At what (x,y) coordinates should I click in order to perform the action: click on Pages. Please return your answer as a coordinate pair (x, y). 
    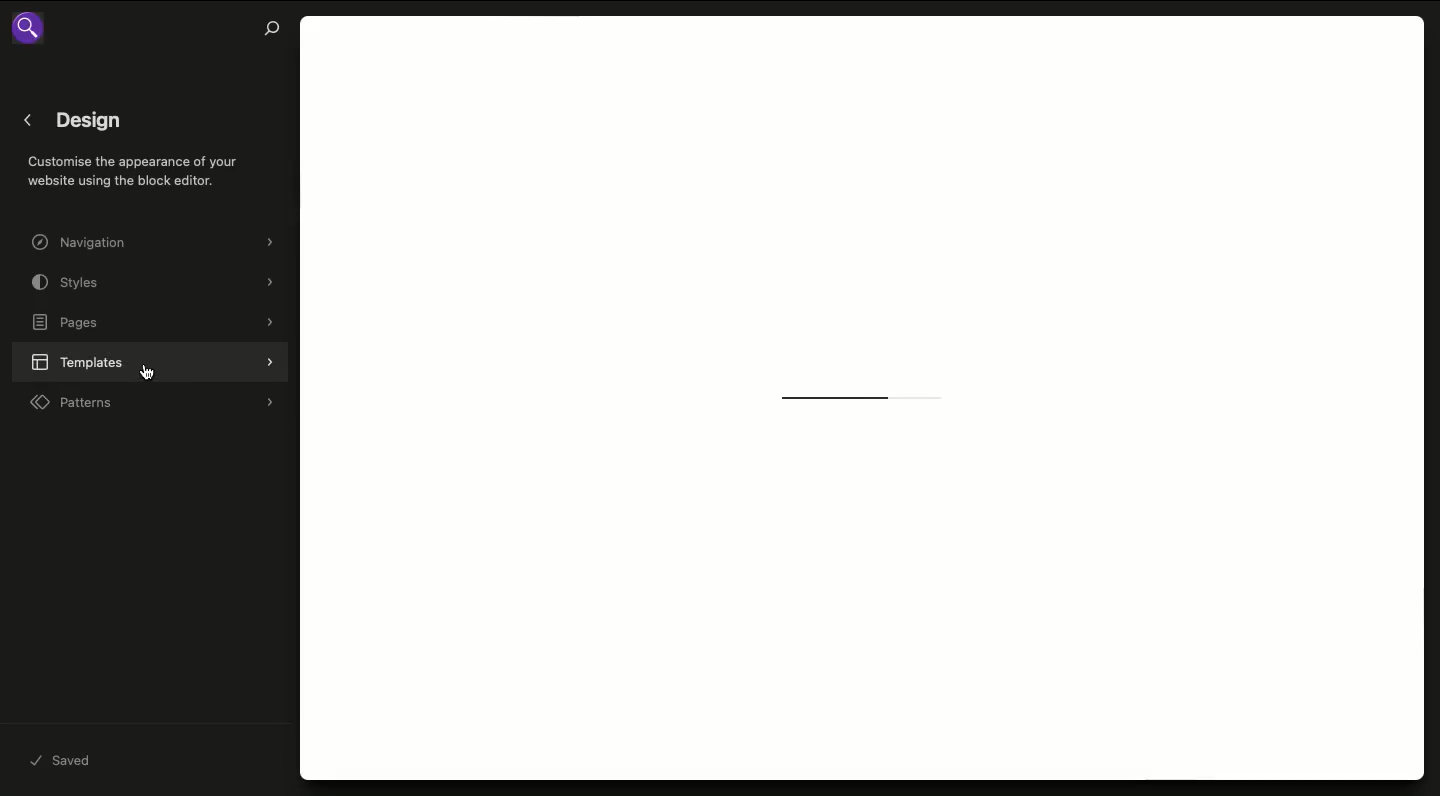
    Looking at the image, I should click on (157, 322).